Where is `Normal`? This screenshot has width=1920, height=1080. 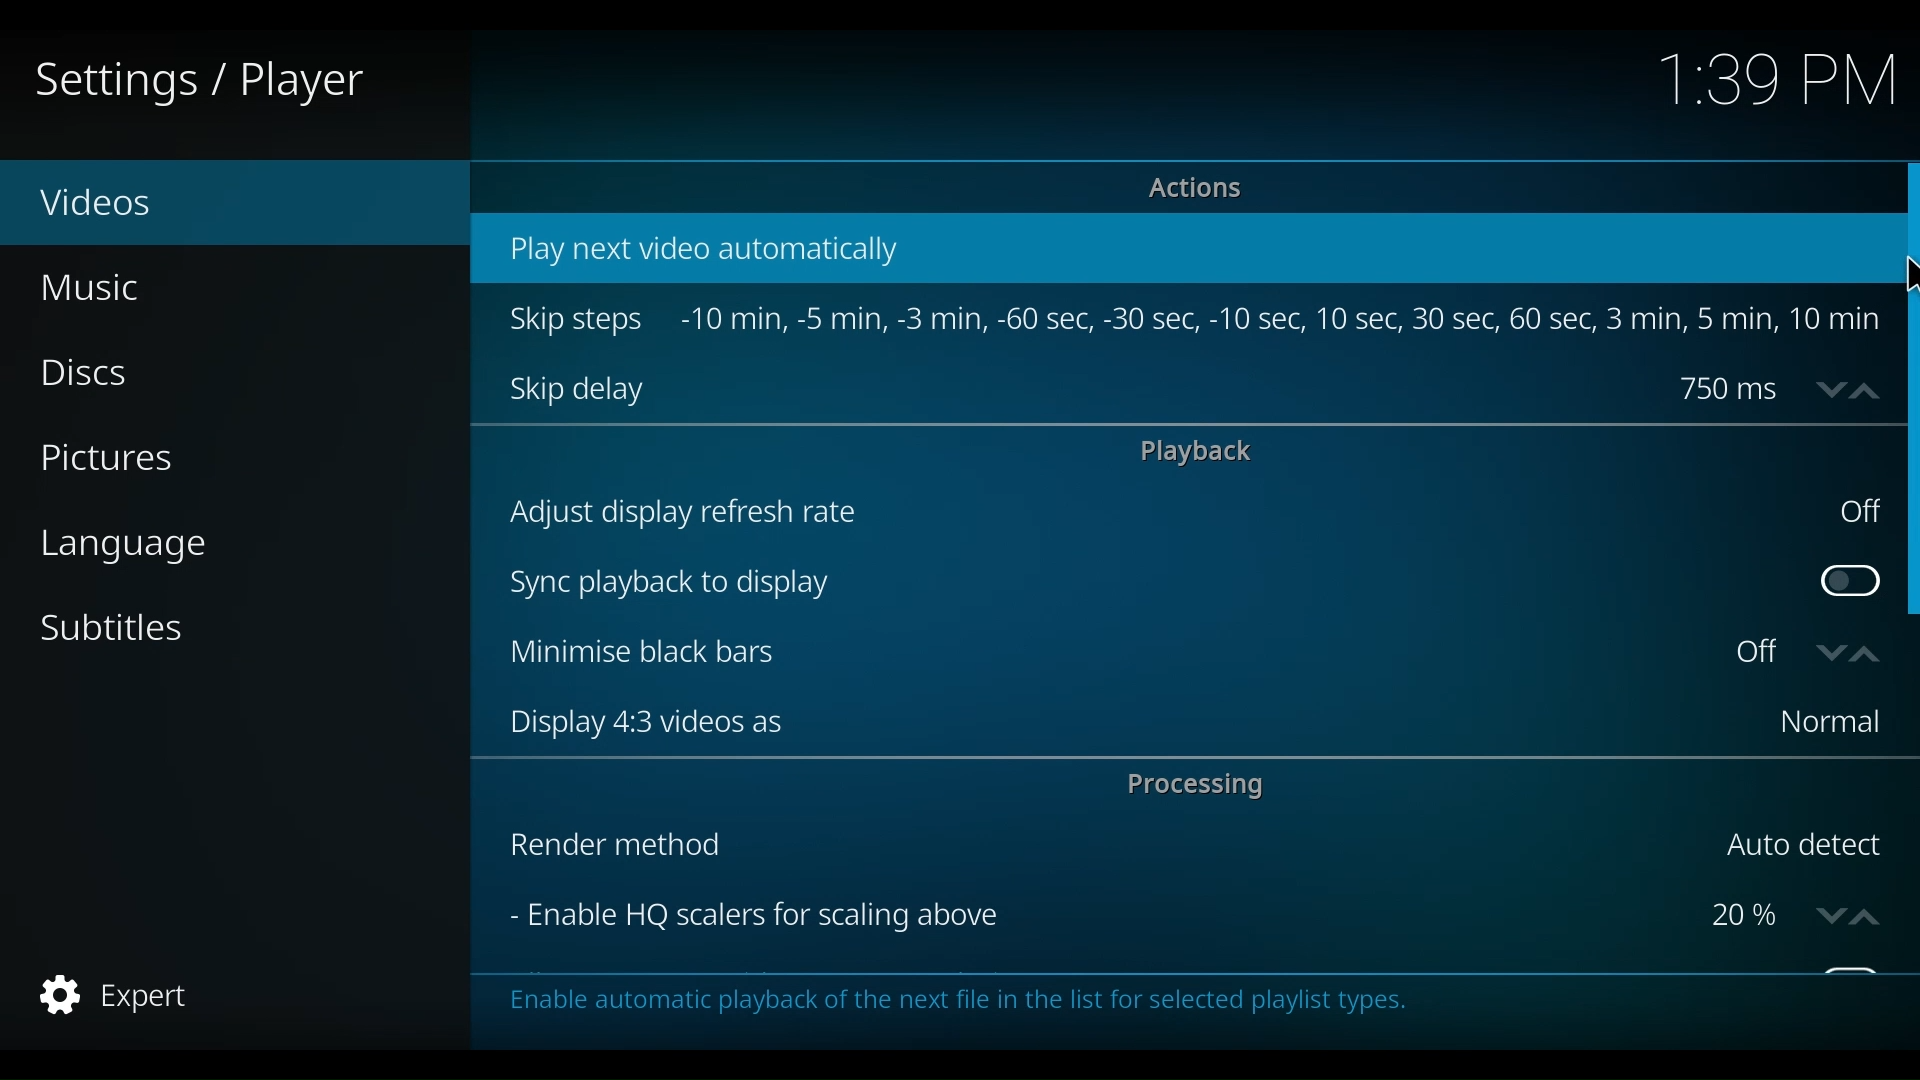
Normal is located at coordinates (1826, 724).